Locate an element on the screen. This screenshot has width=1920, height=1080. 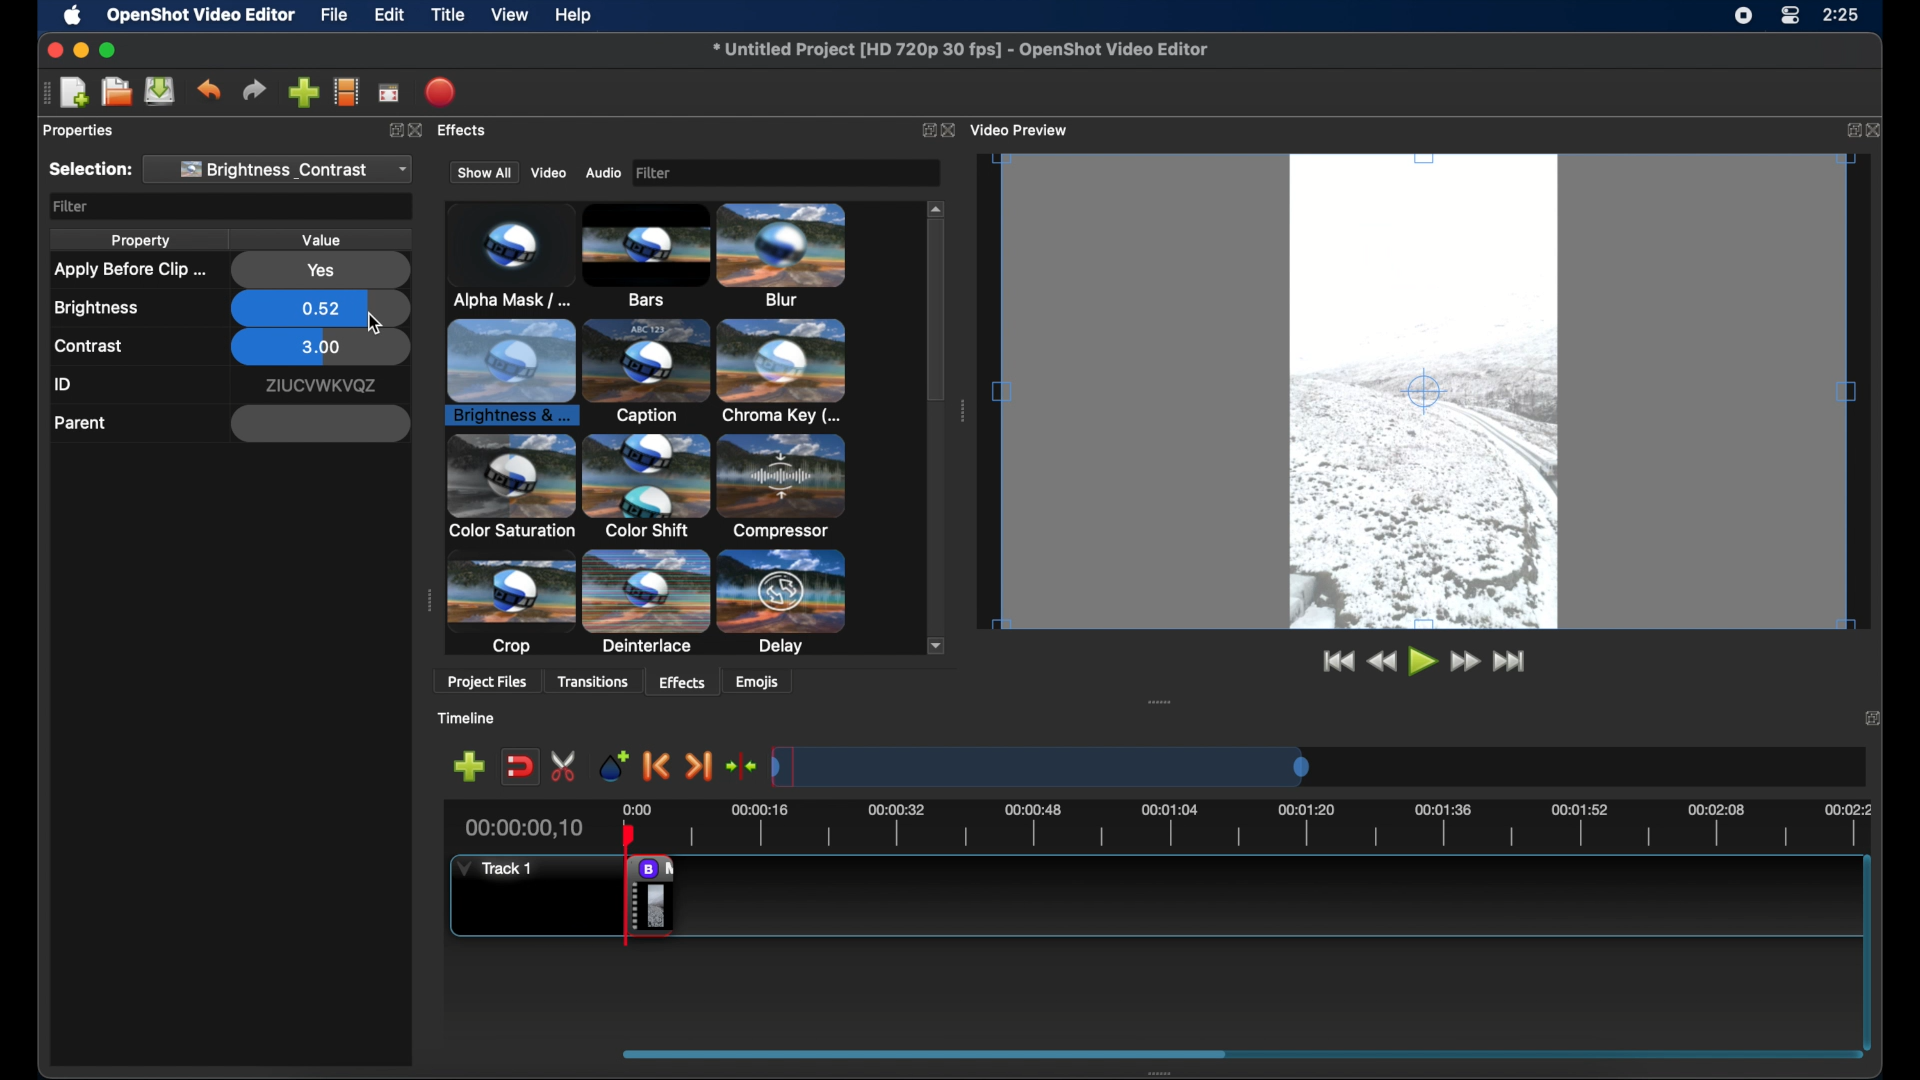
expand is located at coordinates (1850, 131).